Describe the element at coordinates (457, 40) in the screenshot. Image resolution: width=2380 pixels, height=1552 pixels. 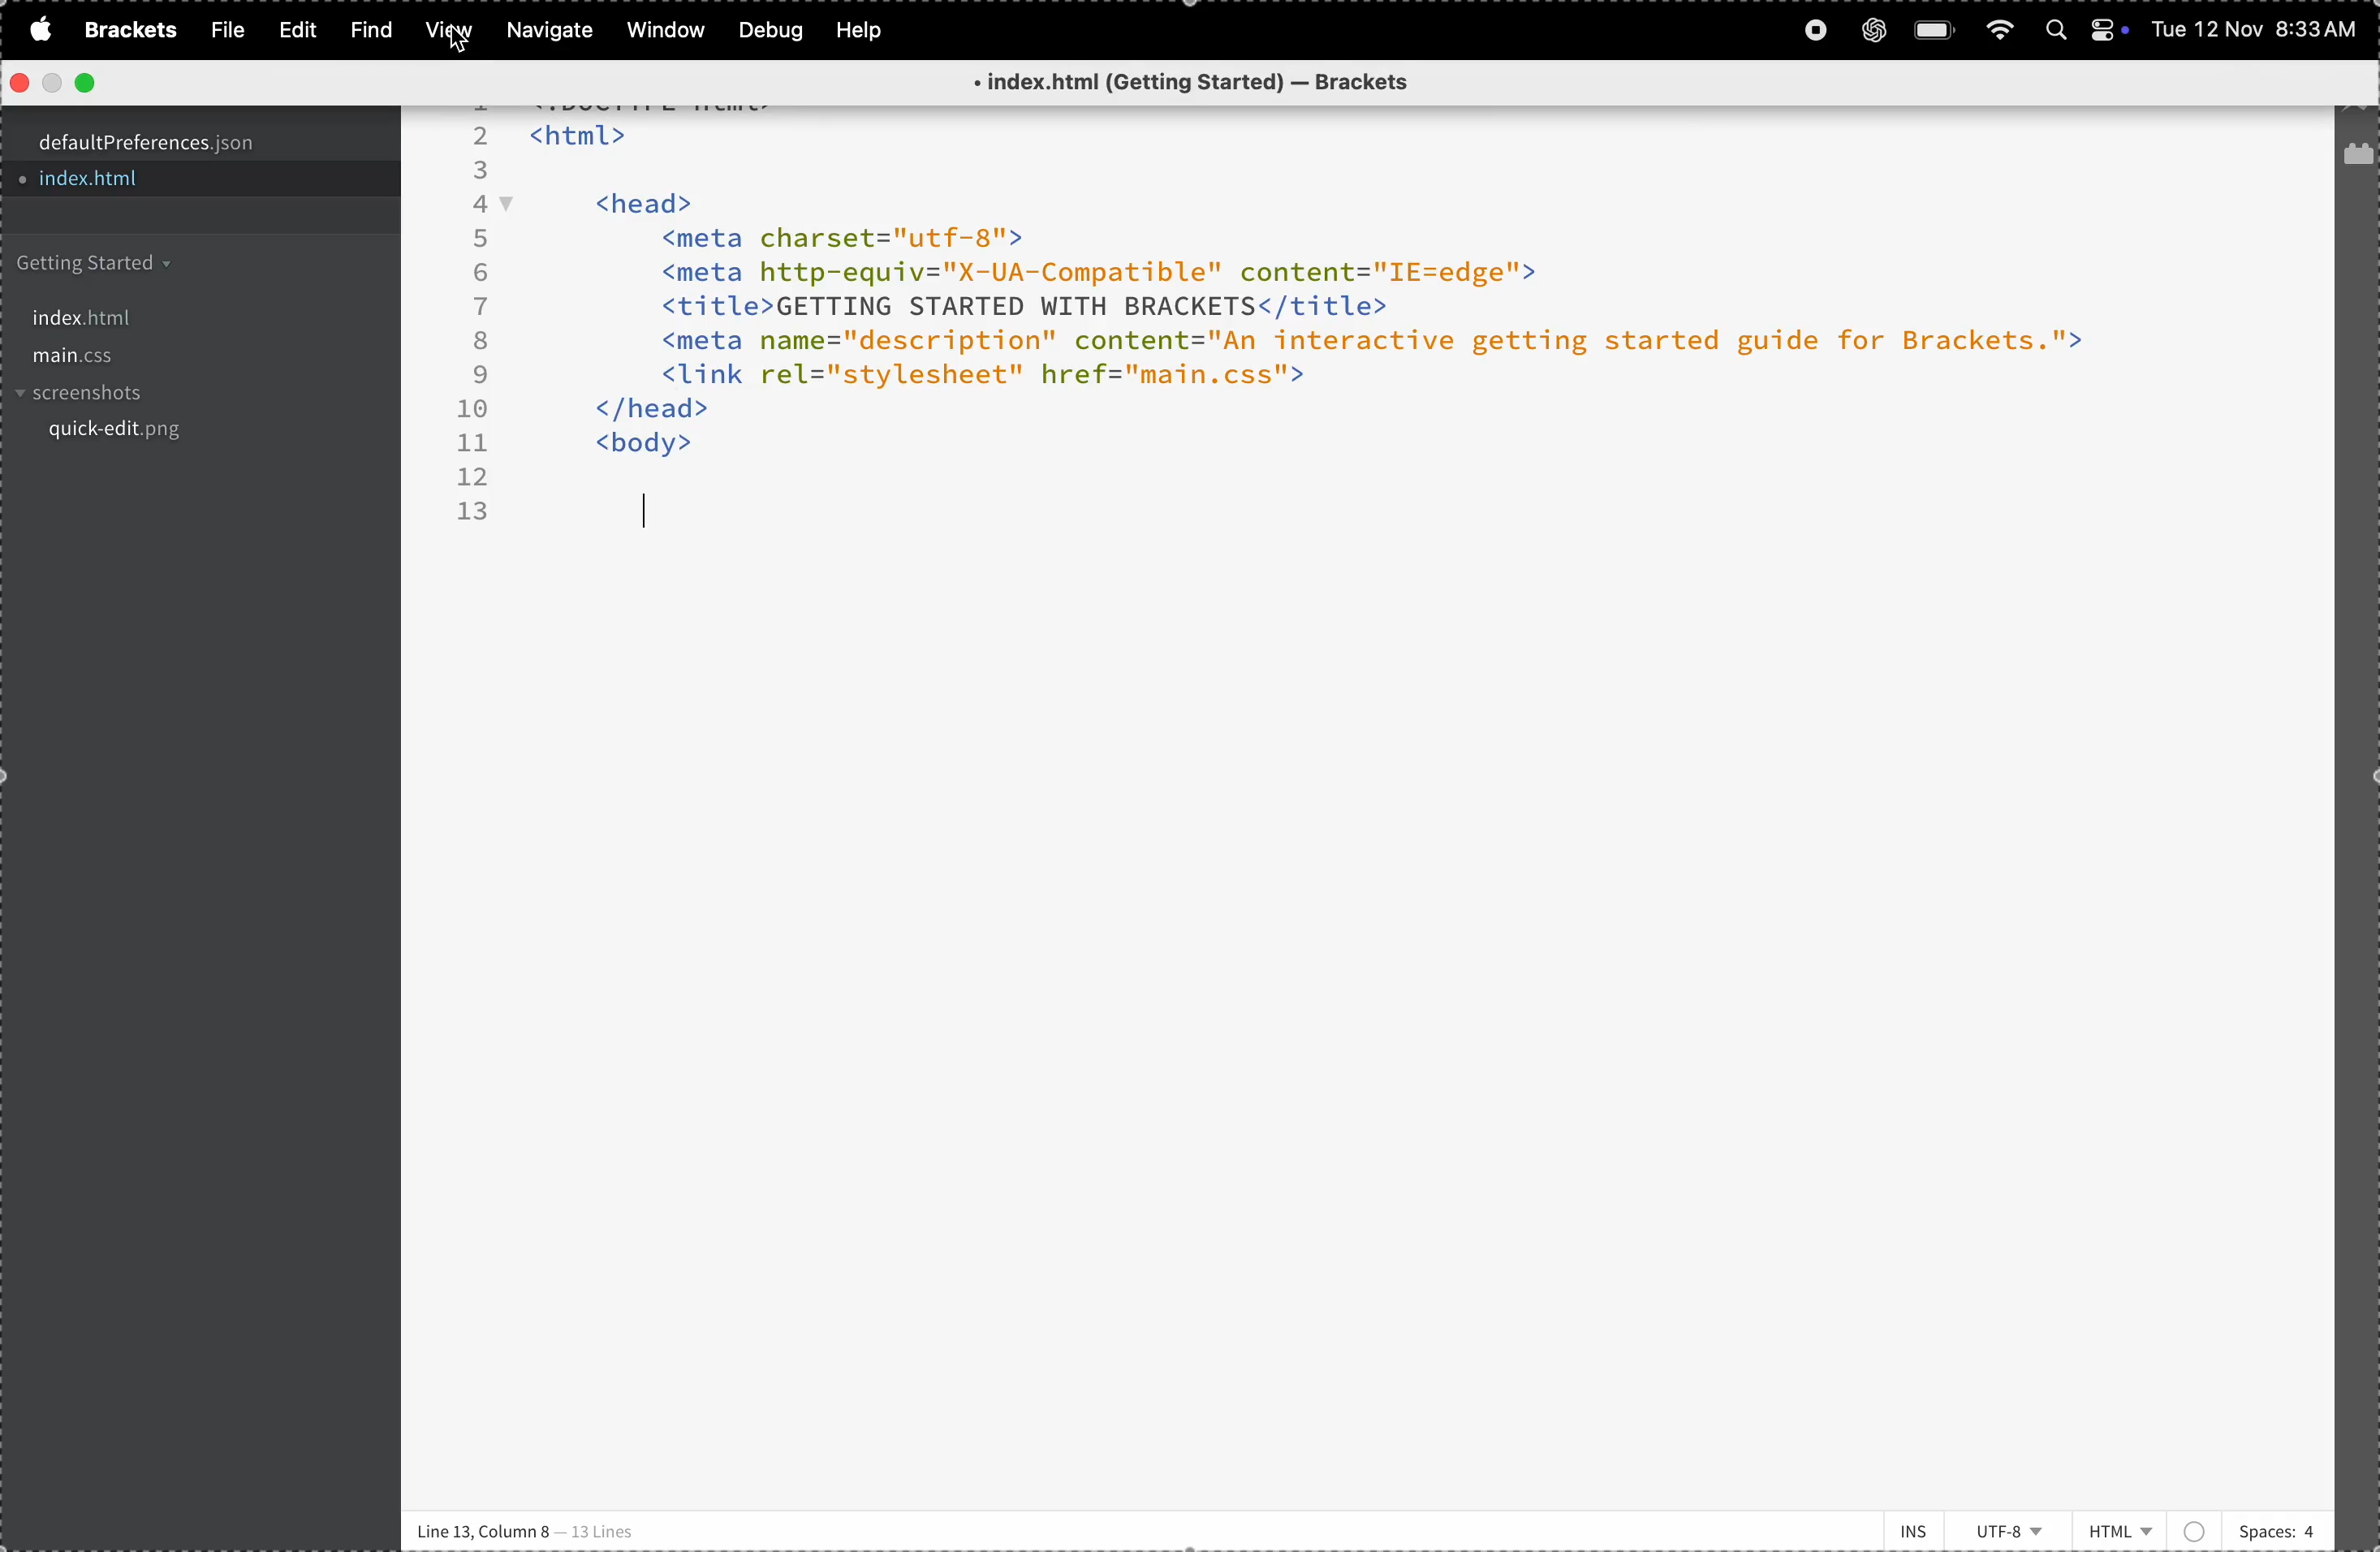
I see `Cursor` at that location.